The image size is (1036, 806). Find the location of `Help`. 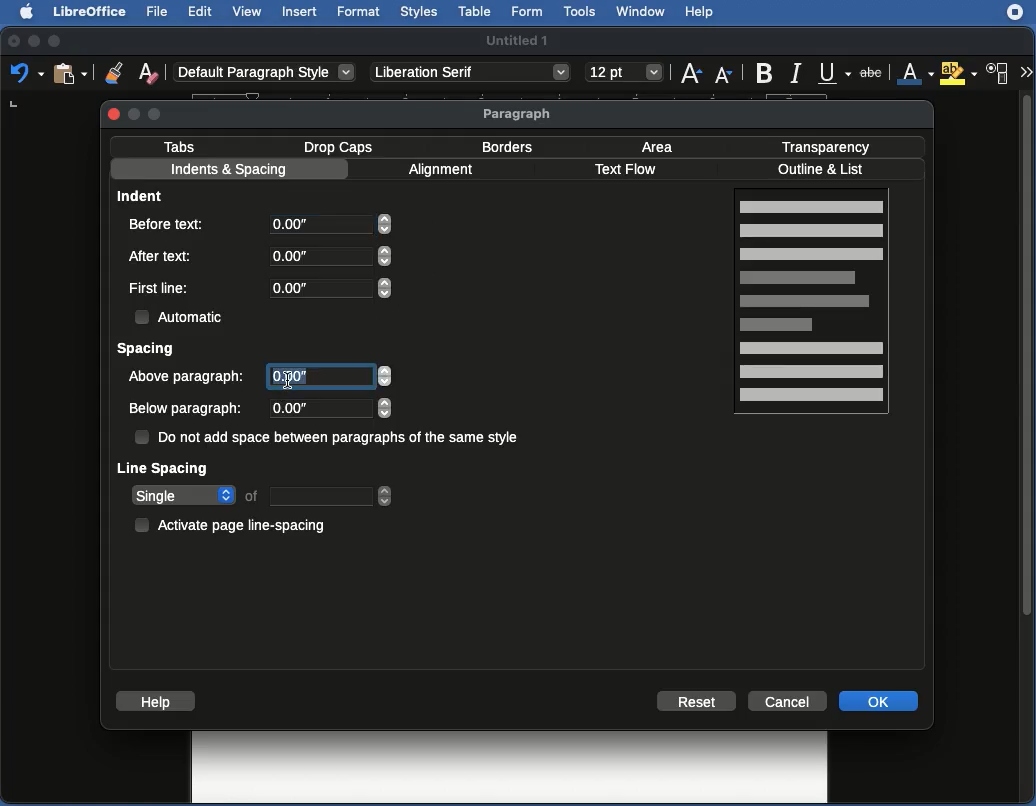

Help is located at coordinates (155, 701).